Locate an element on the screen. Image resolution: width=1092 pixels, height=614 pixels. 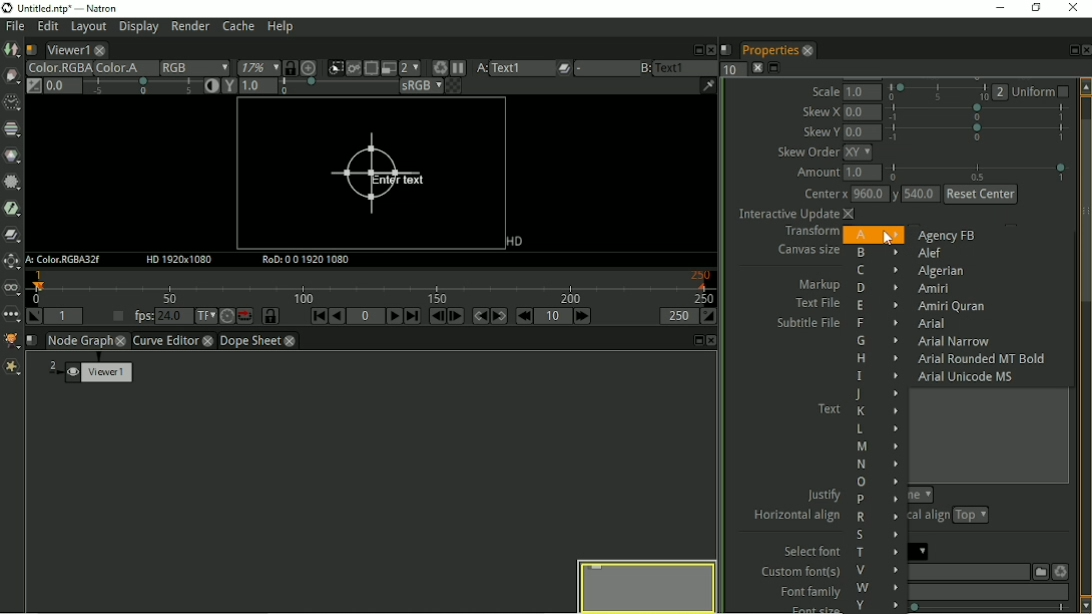
Font family is located at coordinates (806, 592).